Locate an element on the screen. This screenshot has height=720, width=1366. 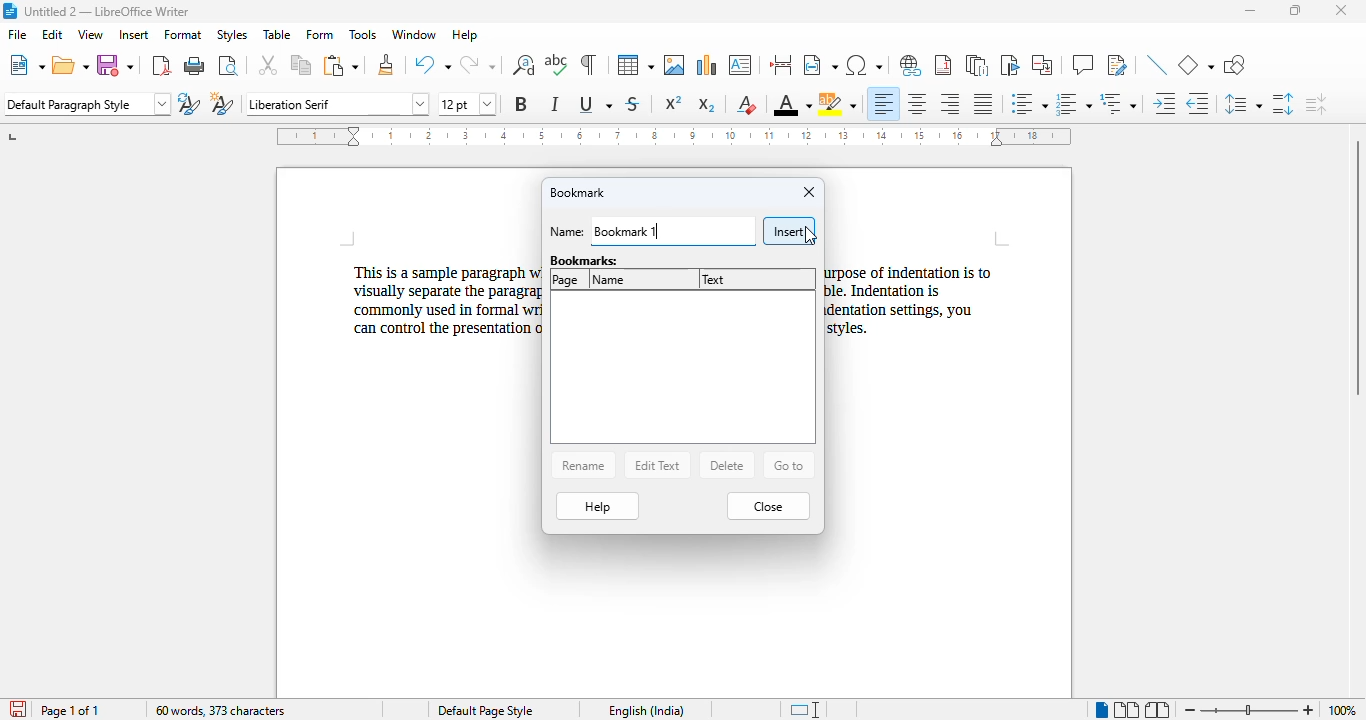
single-page view is located at coordinates (1102, 710).